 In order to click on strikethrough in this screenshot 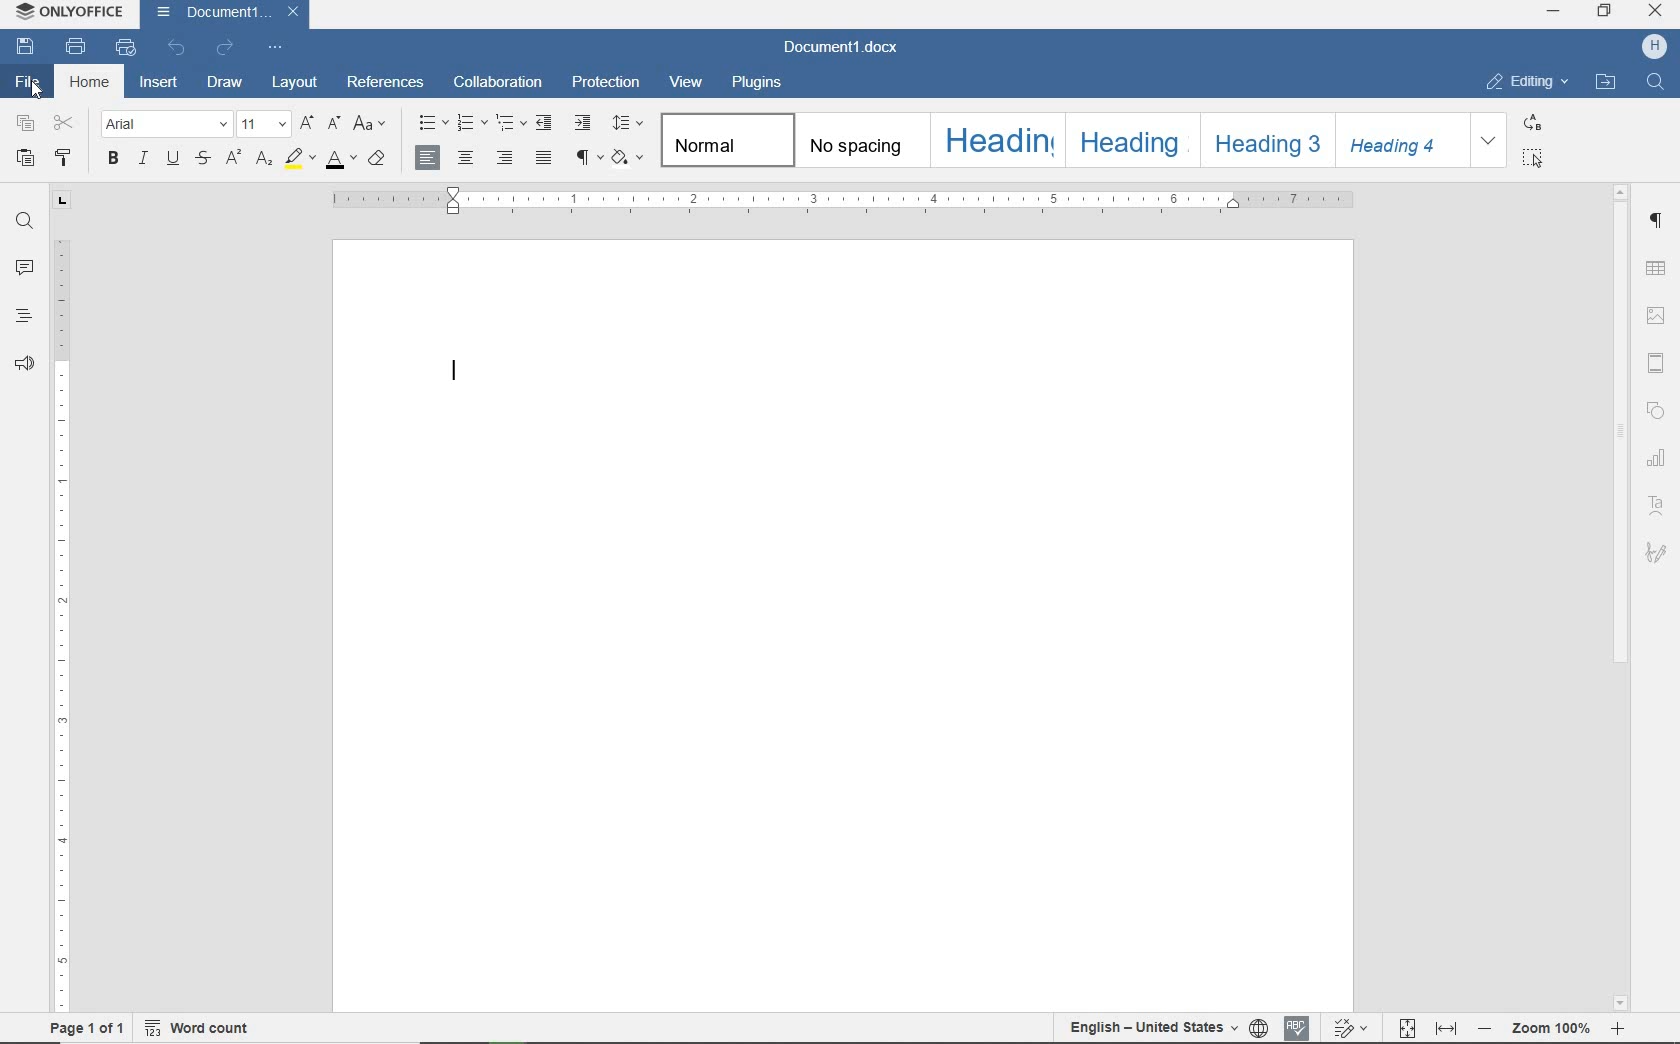, I will do `click(205, 158)`.